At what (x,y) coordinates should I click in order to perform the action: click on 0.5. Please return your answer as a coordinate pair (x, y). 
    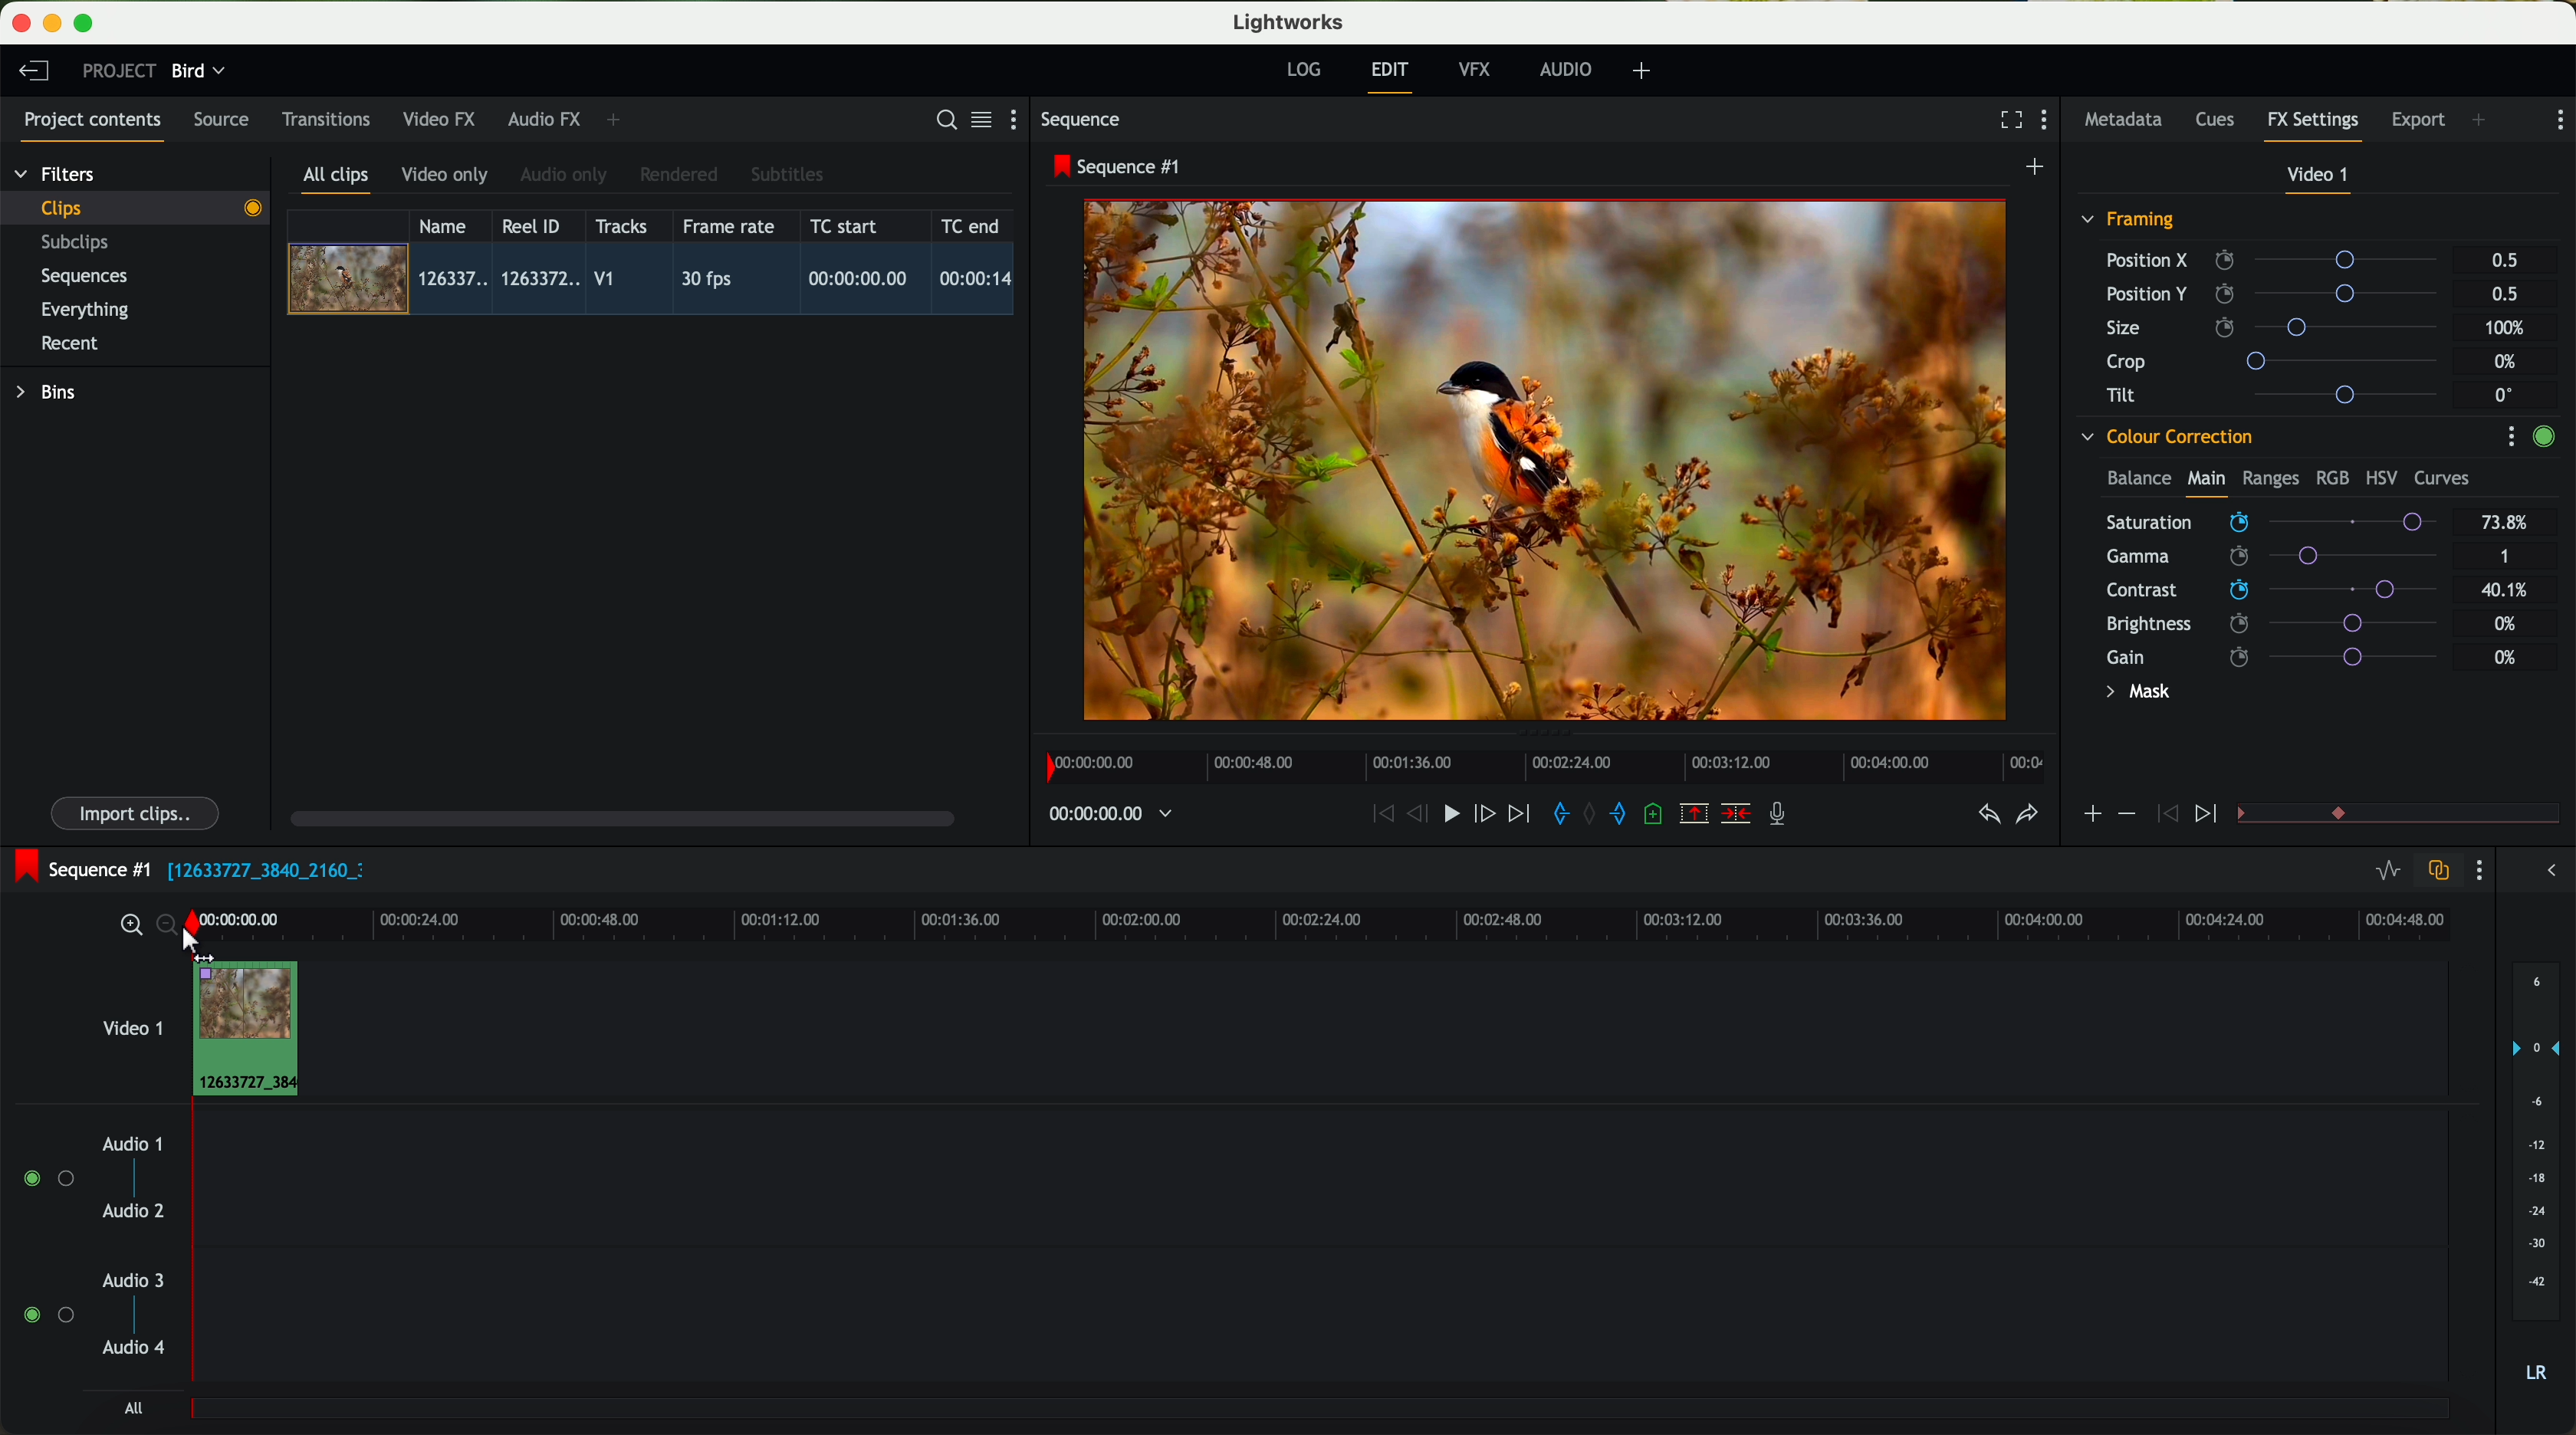
    Looking at the image, I should click on (2505, 261).